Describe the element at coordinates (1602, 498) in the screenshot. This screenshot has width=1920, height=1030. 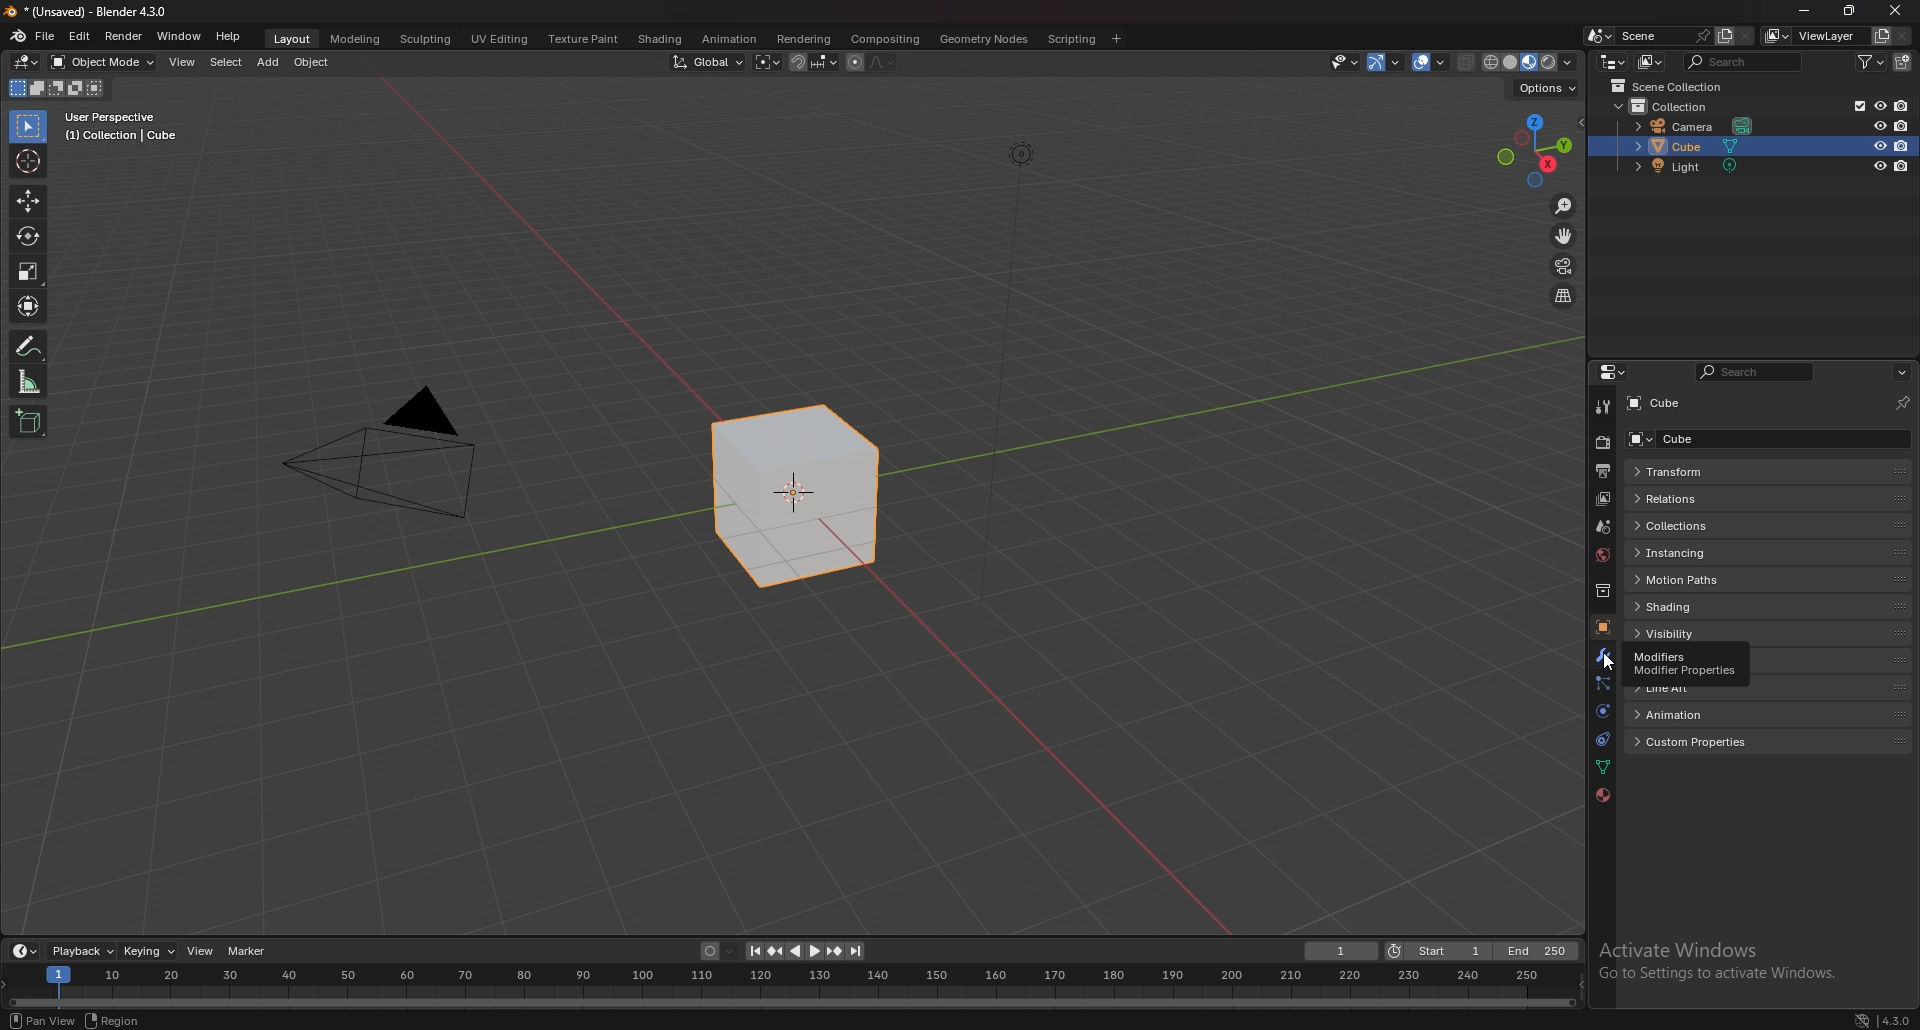
I see `view layer` at that location.